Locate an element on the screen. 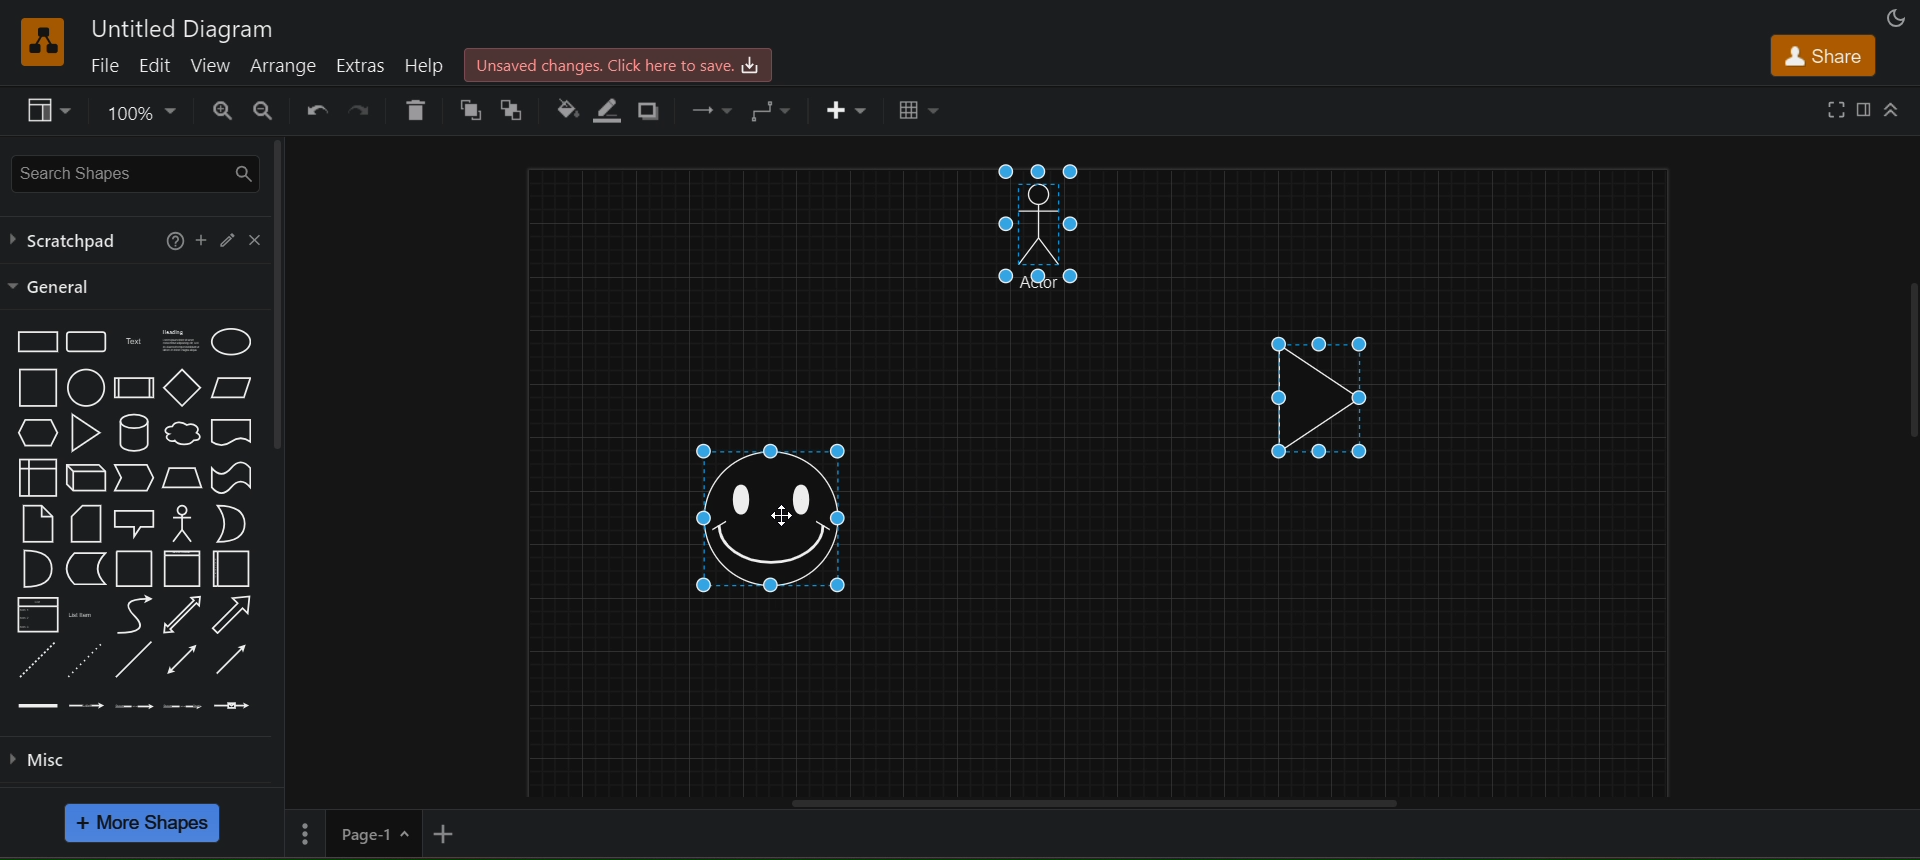 The image size is (1920, 860). vertical scroll bar is located at coordinates (283, 292).